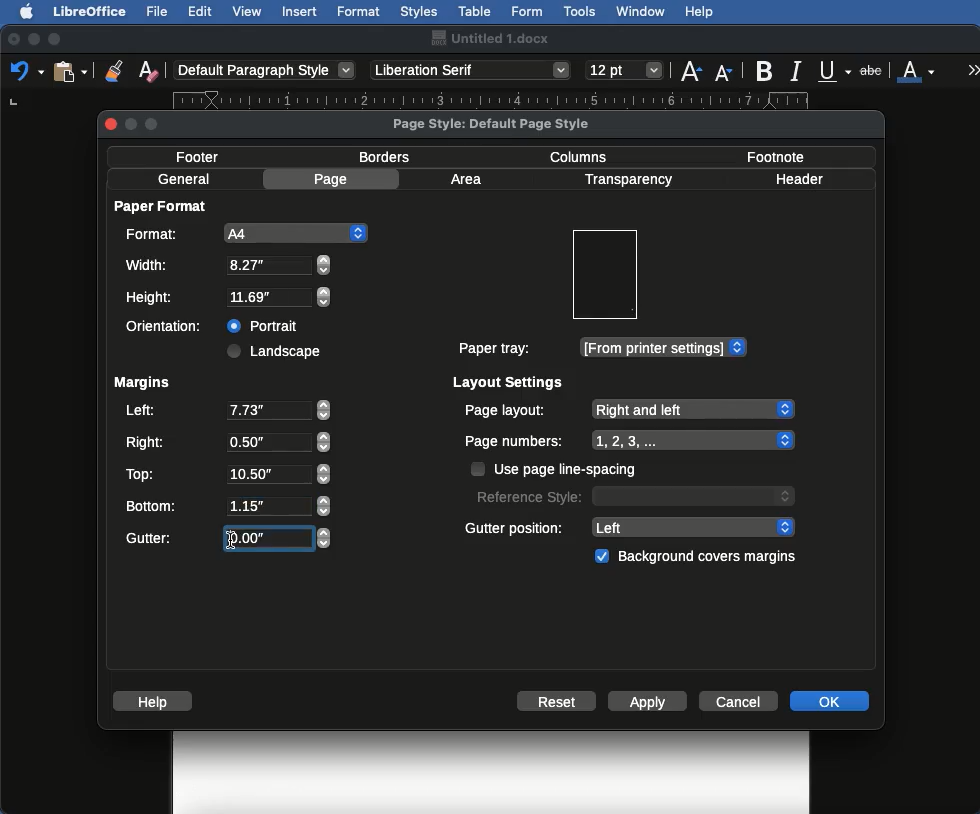 This screenshot has width=980, height=814. Describe the element at coordinates (633, 495) in the screenshot. I see `Reference style` at that location.